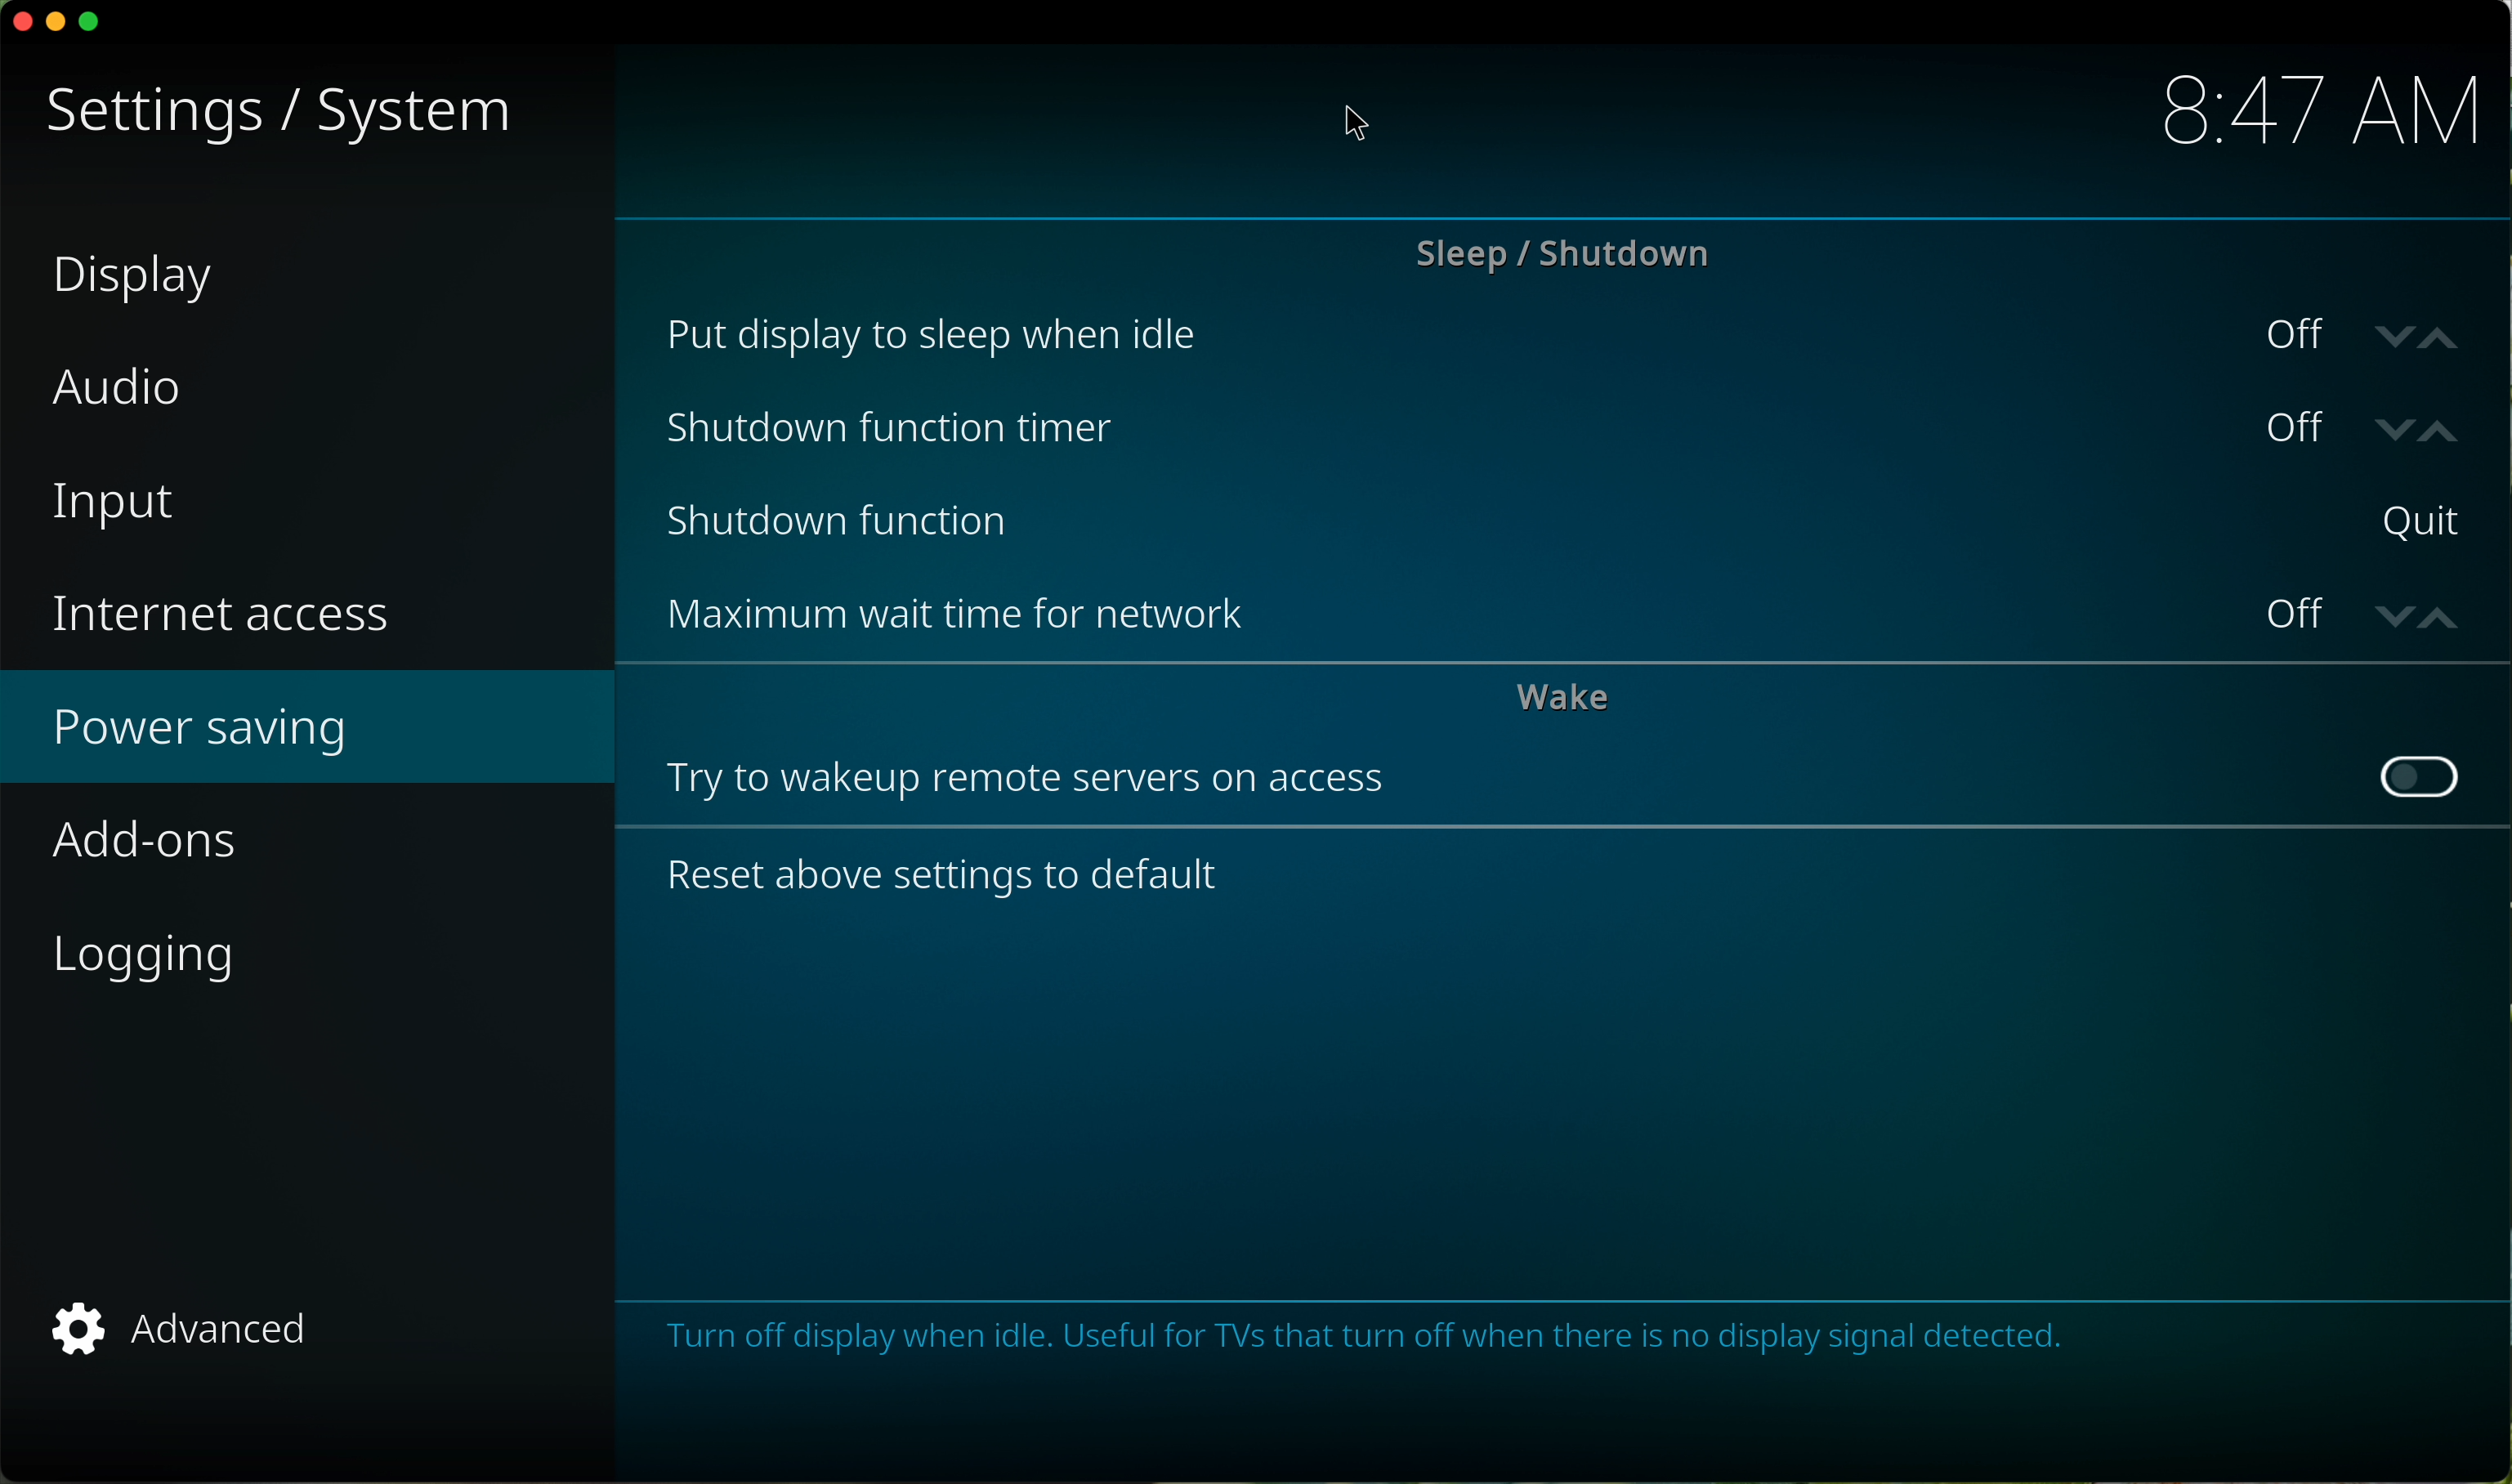 The height and width of the screenshot is (1484, 2512). Describe the element at coordinates (1567, 255) in the screenshot. I see `sleep/shutdown` at that location.